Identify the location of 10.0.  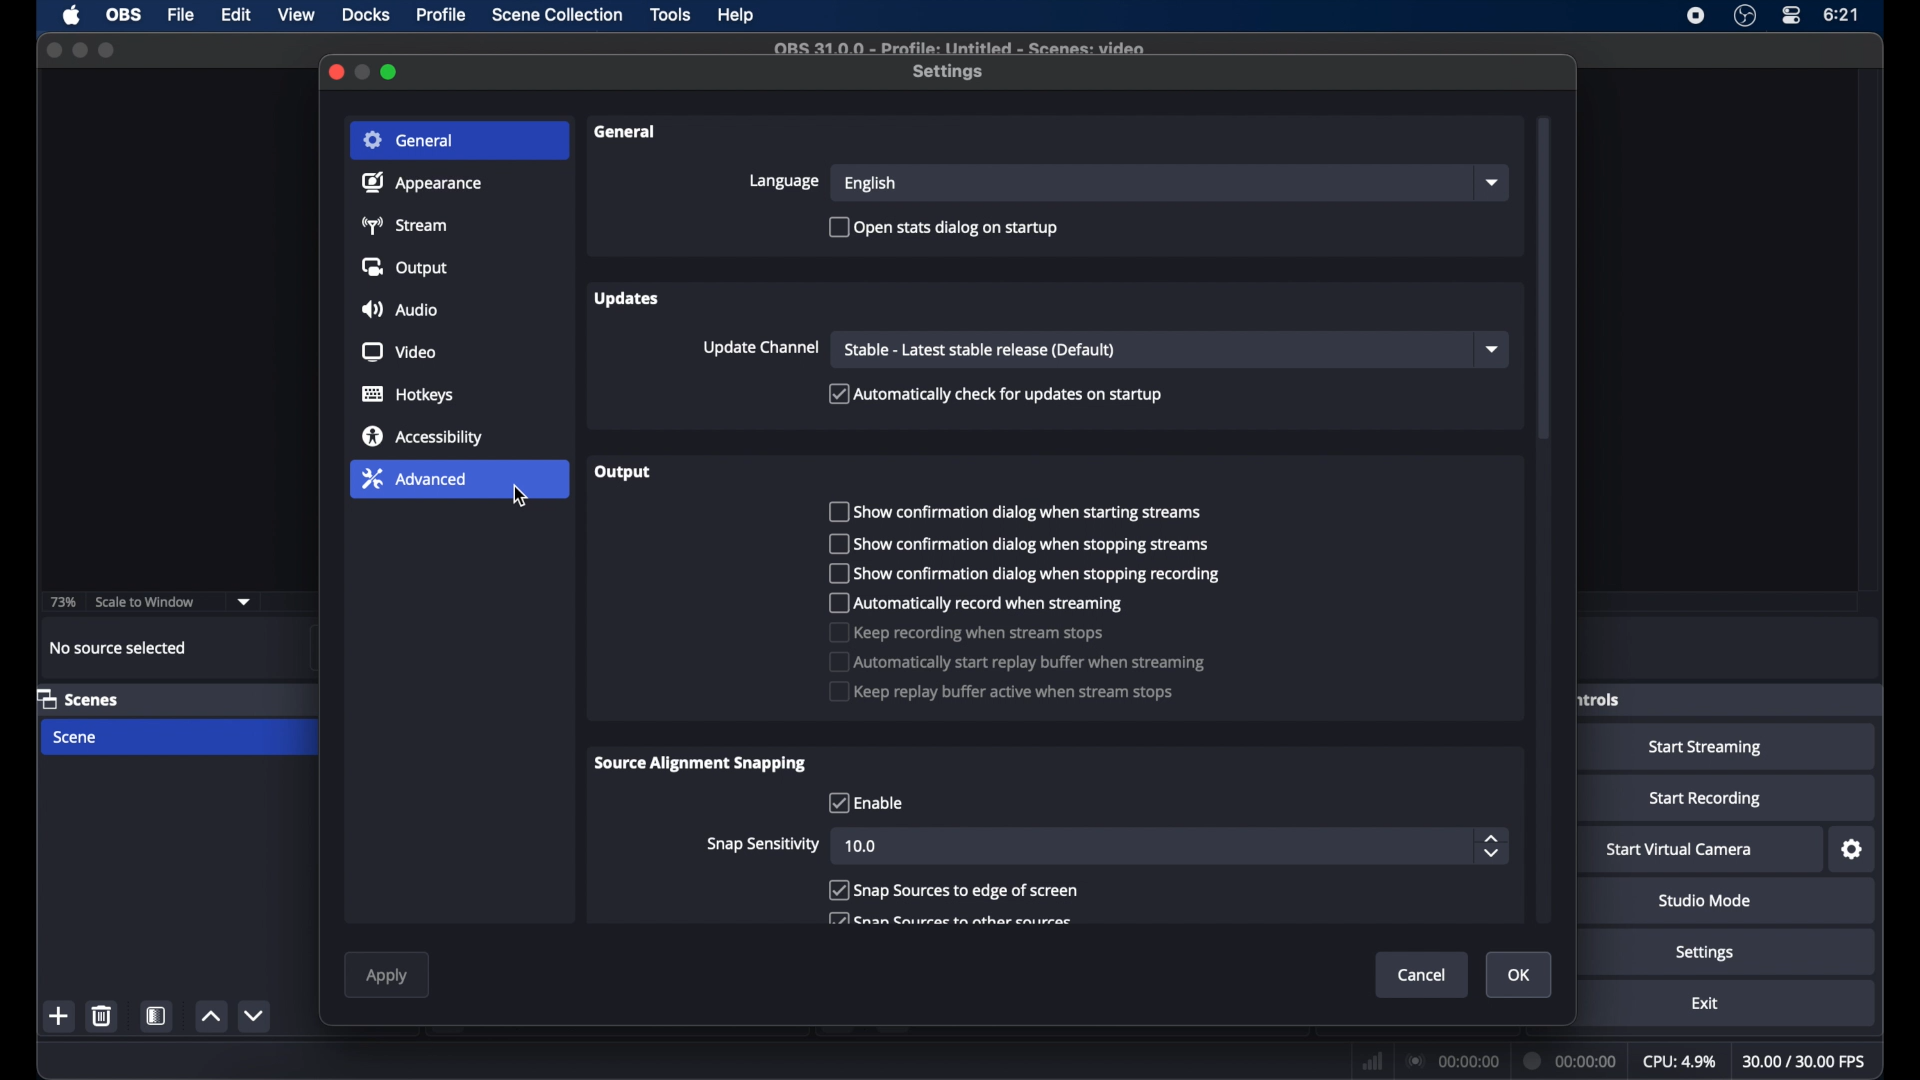
(862, 846).